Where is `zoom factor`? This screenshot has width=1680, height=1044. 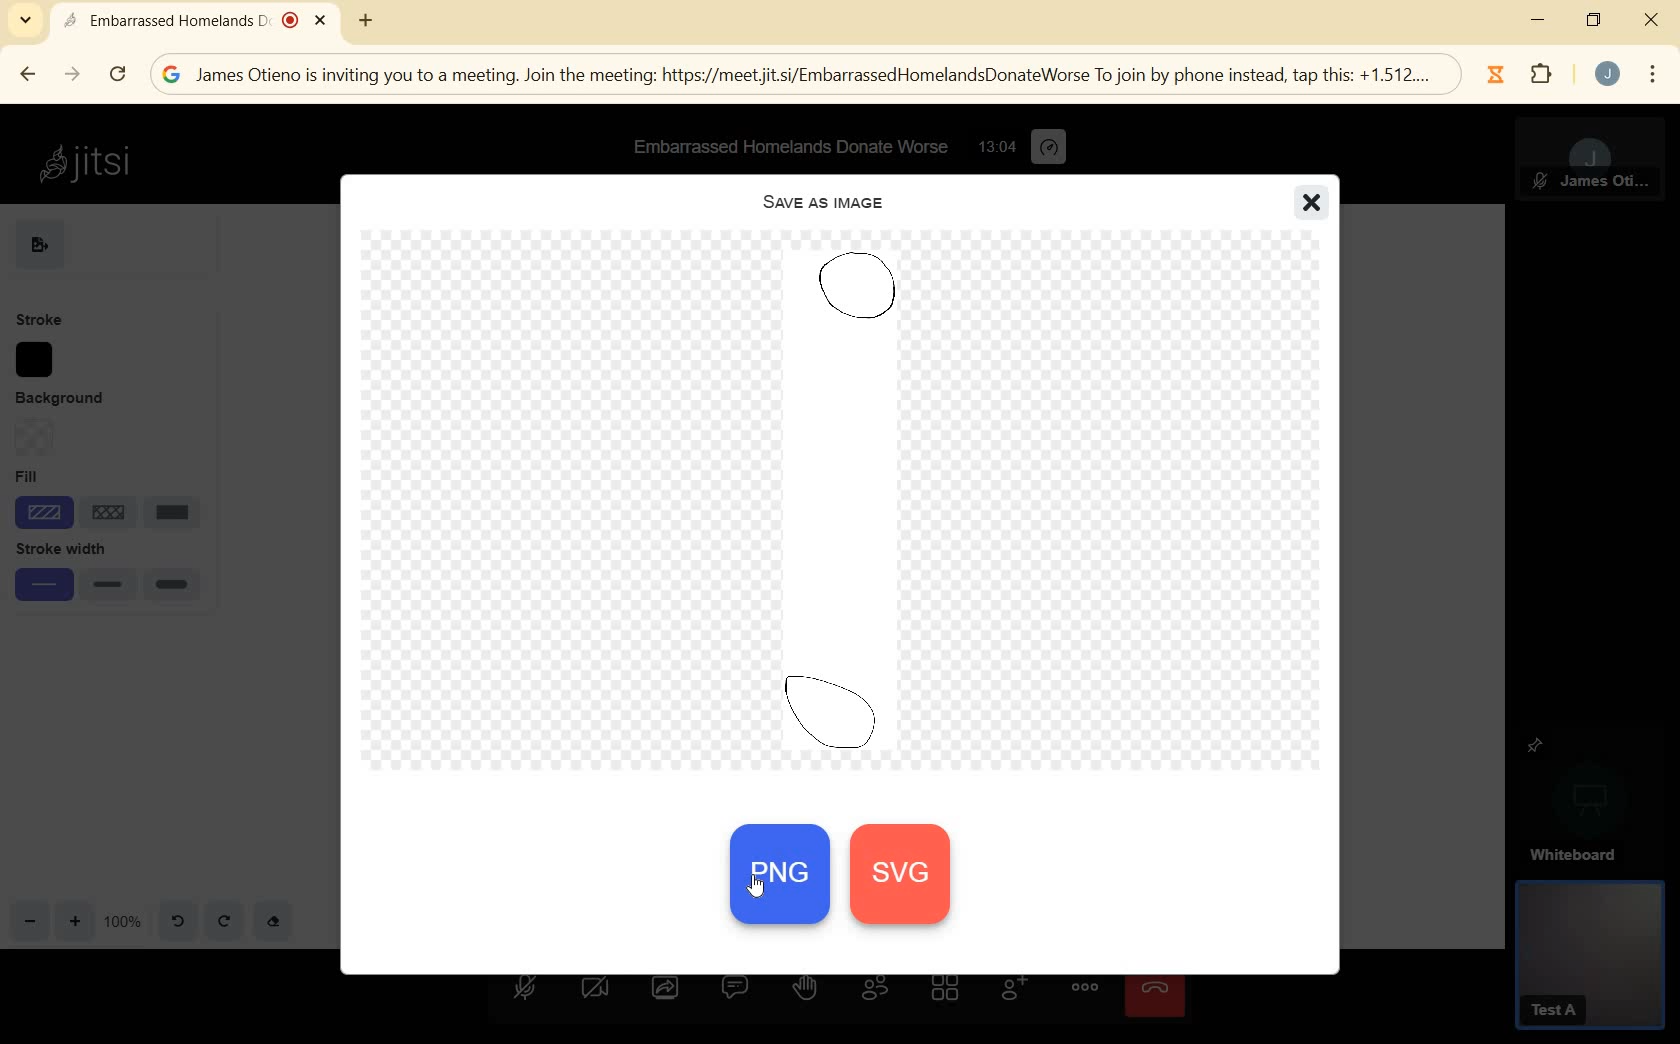 zoom factor is located at coordinates (124, 924).